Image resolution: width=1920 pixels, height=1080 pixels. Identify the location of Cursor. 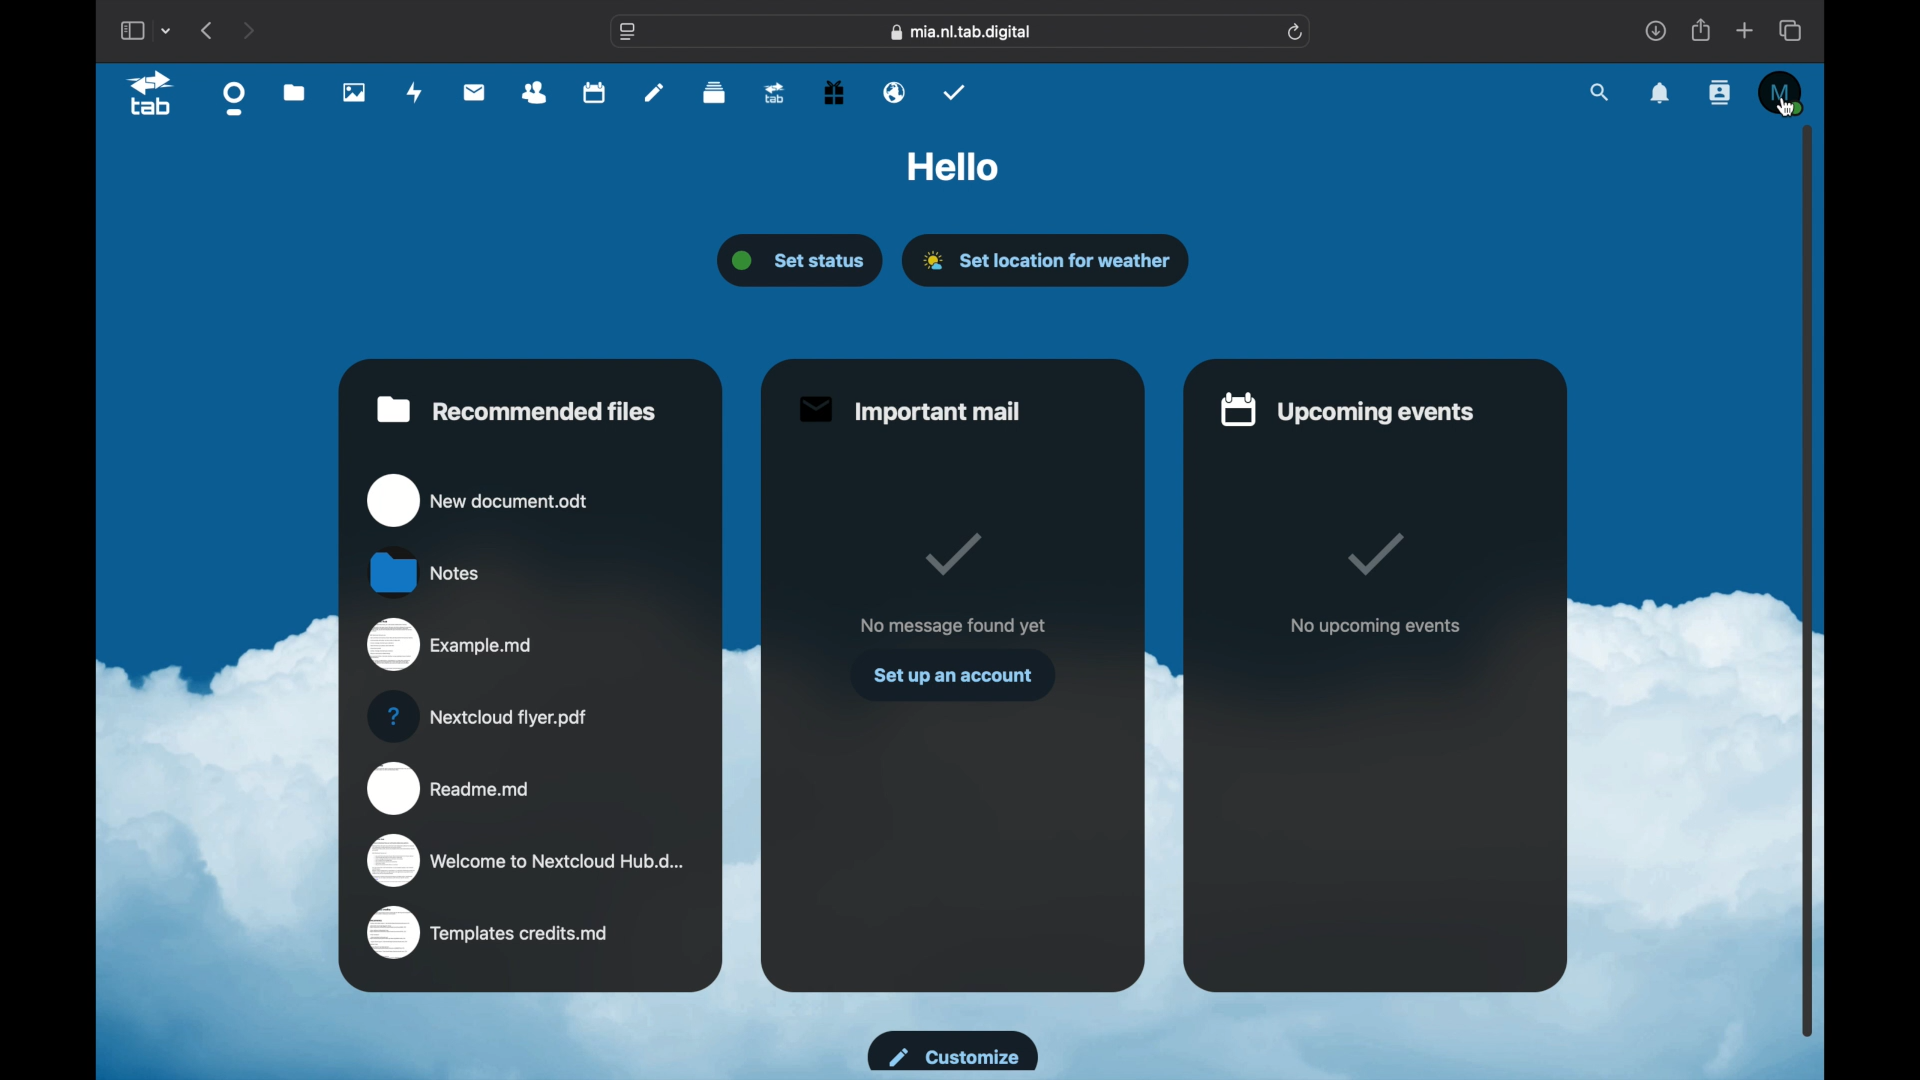
(1786, 104).